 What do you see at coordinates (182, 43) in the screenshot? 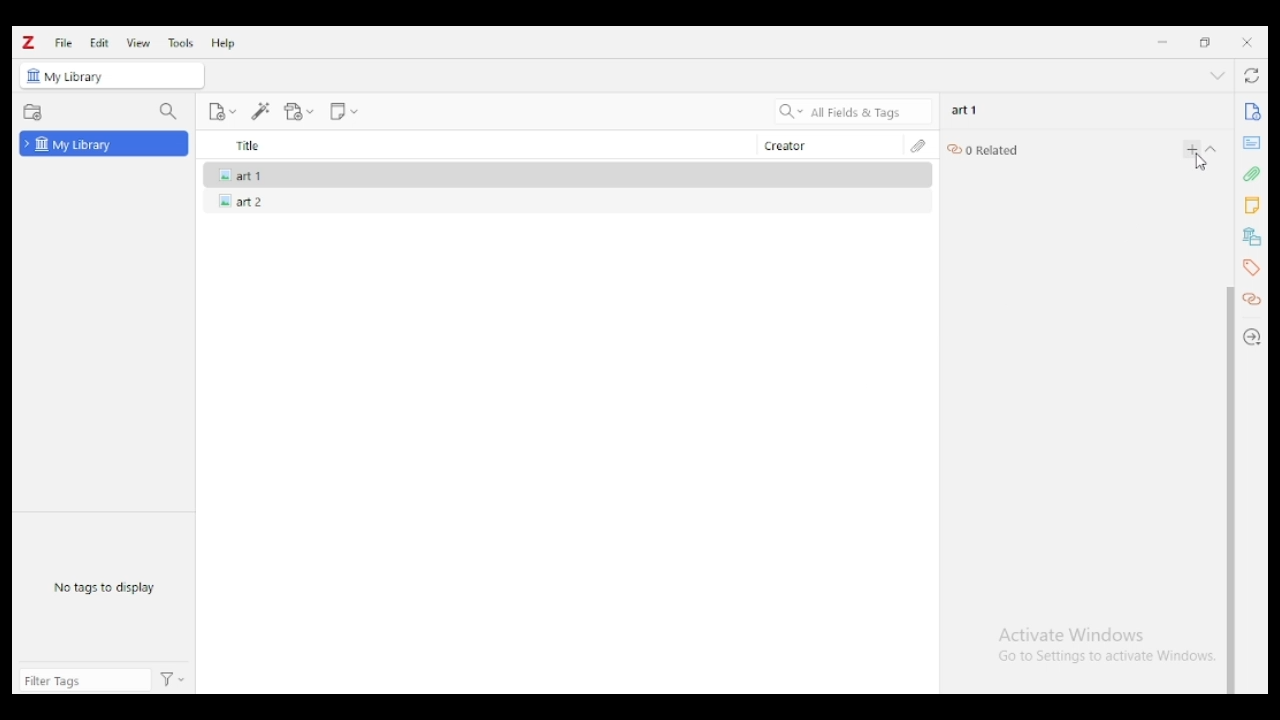
I see `tools` at bounding box center [182, 43].